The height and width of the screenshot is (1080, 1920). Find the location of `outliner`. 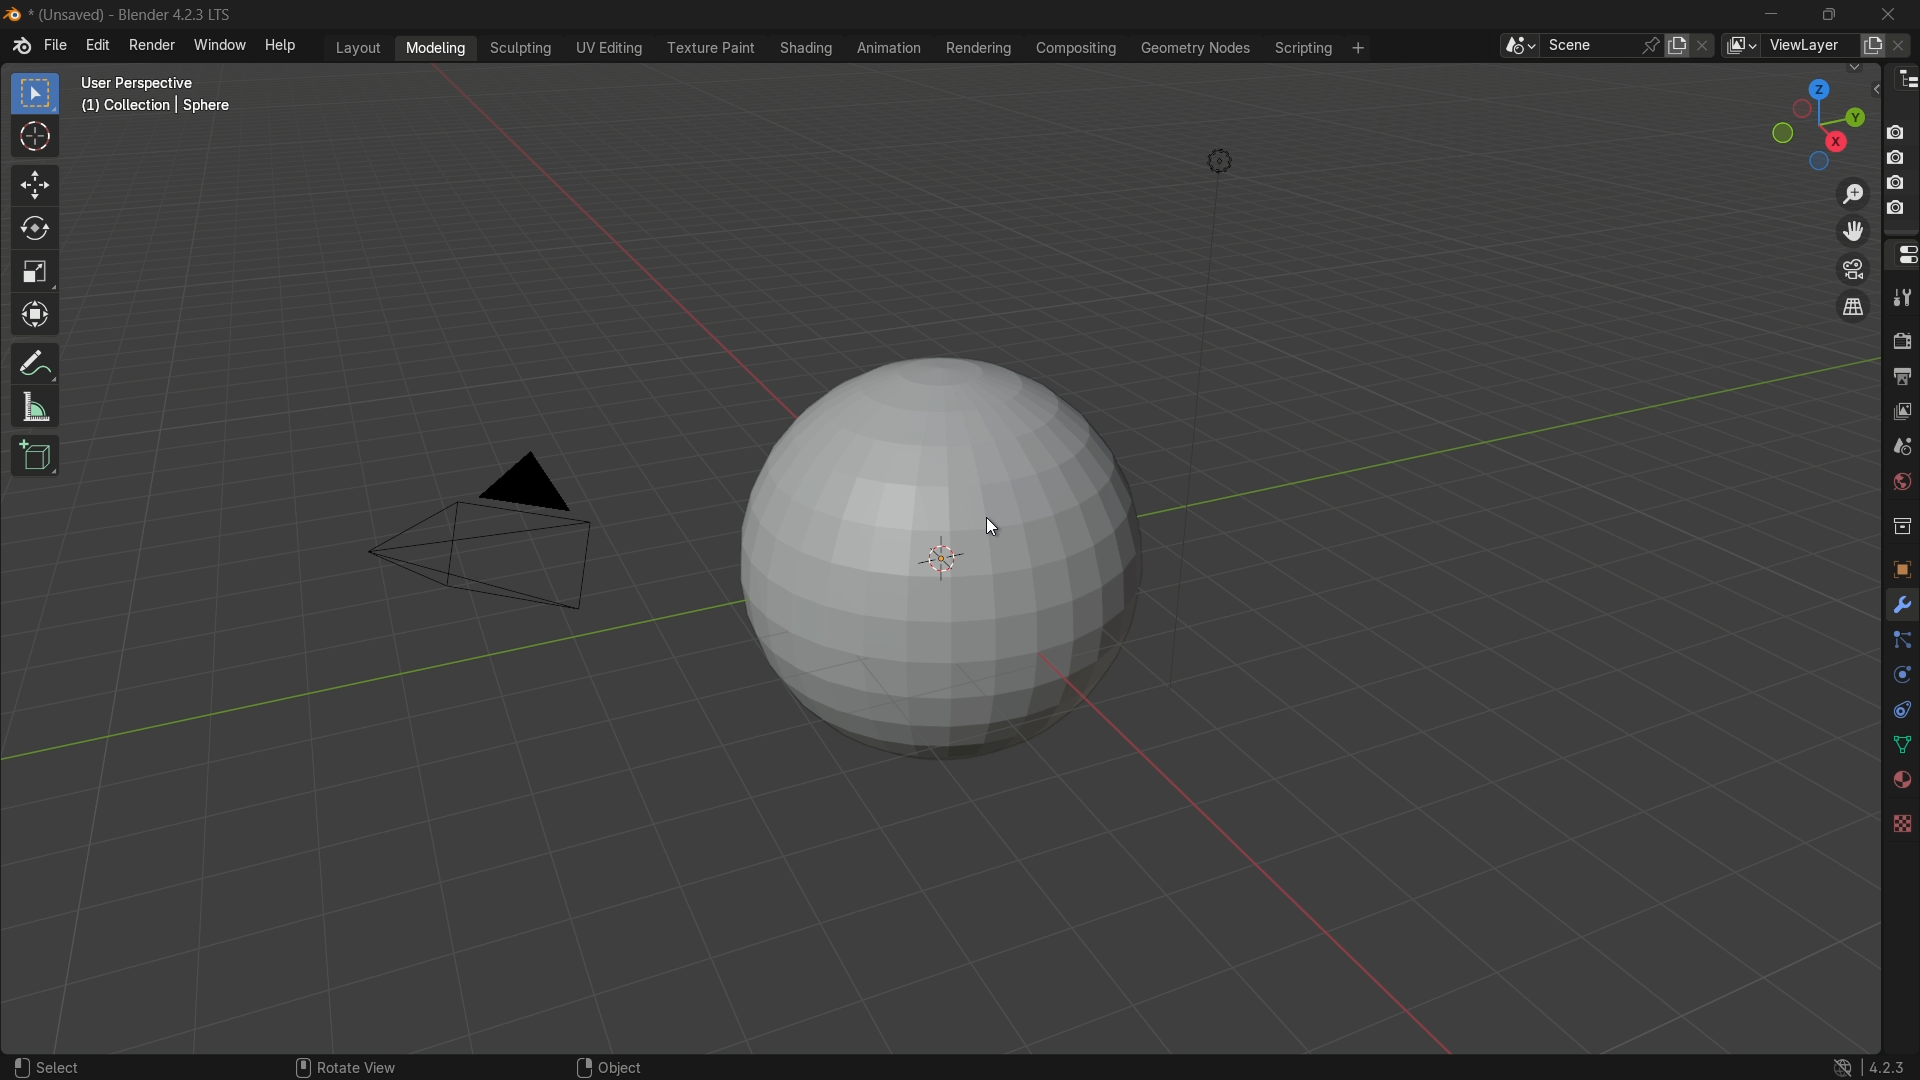

outliner is located at coordinates (1904, 84).